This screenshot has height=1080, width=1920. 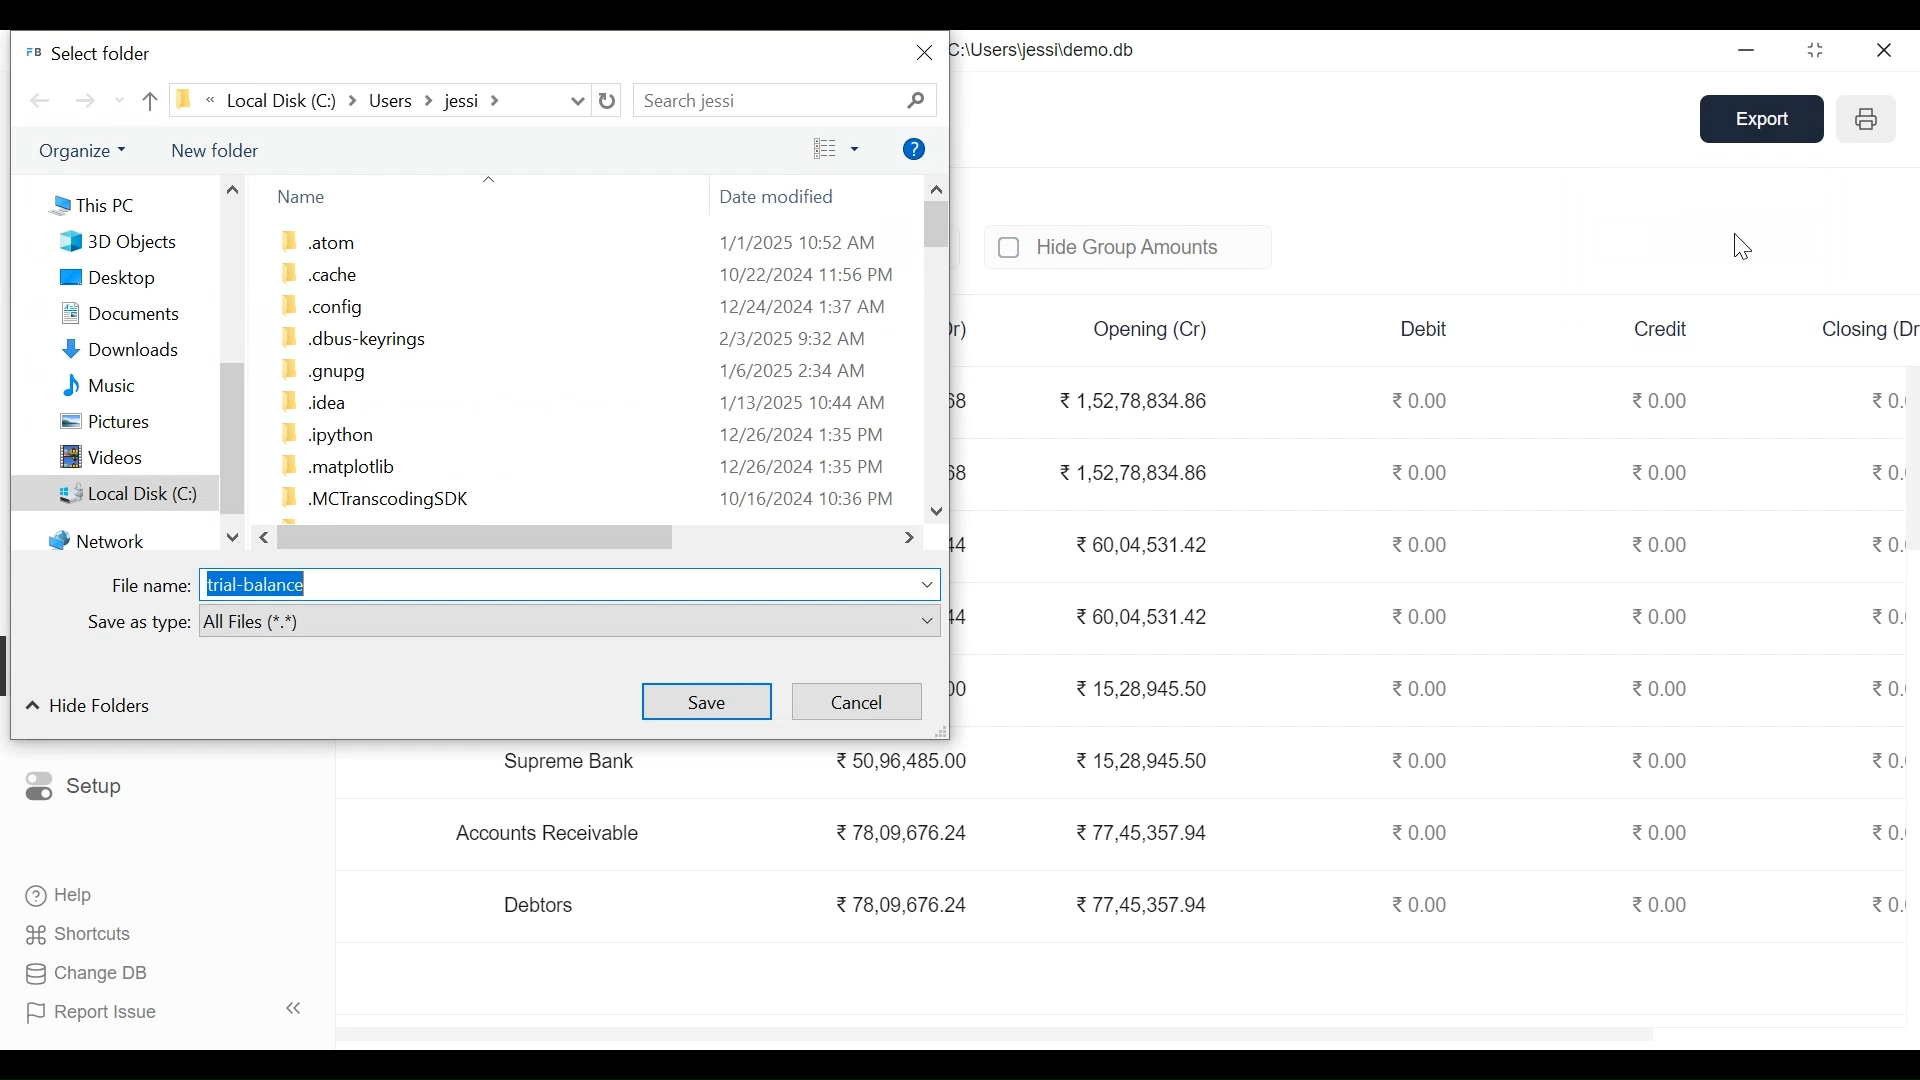 What do you see at coordinates (836, 148) in the screenshot?
I see `View` at bounding box center [836, 148].